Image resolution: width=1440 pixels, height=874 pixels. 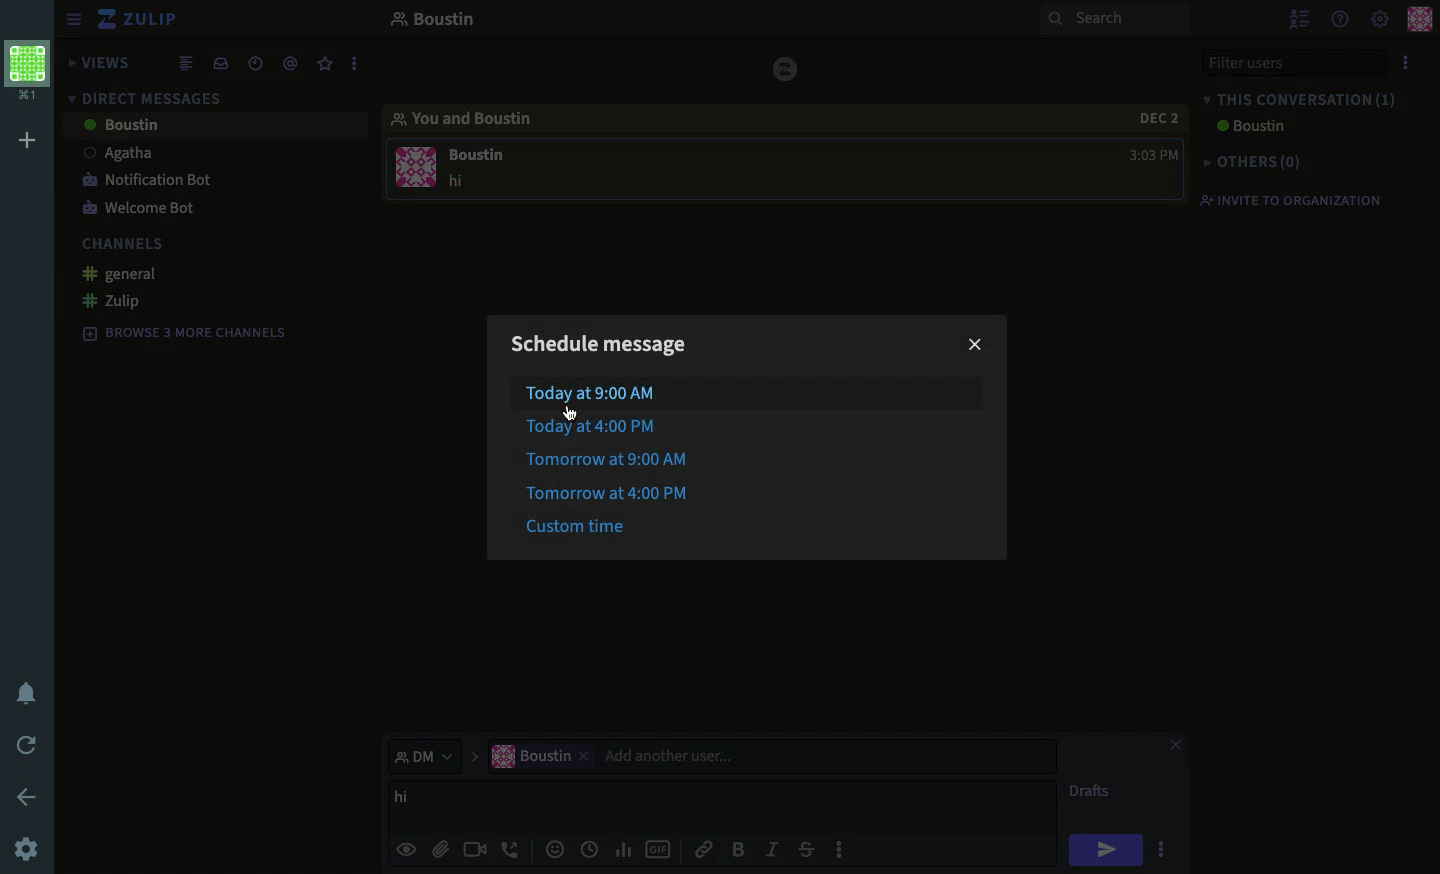 What do you see at coordinates (27, 71) in the screenshot?
I see `workspace` at bounding box center [27, 71].